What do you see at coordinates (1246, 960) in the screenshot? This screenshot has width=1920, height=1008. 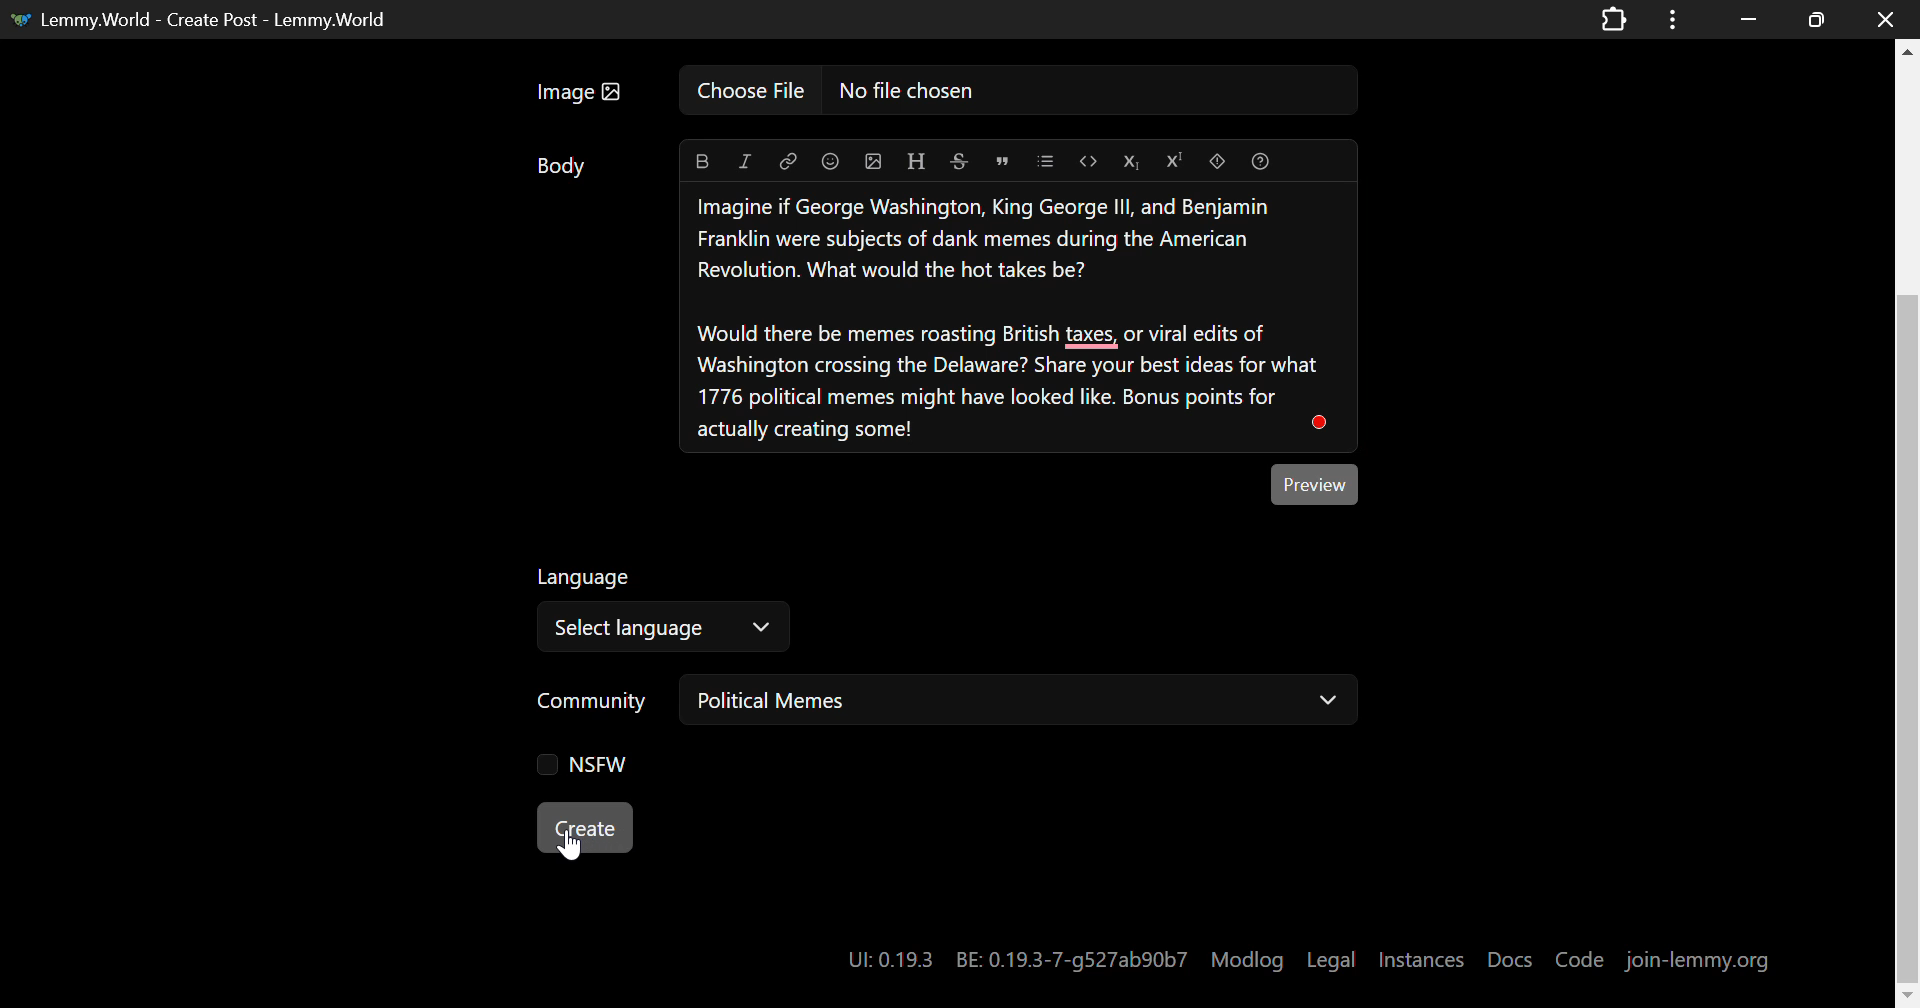 I see `Modlog` at bounding box center [1246, 960].